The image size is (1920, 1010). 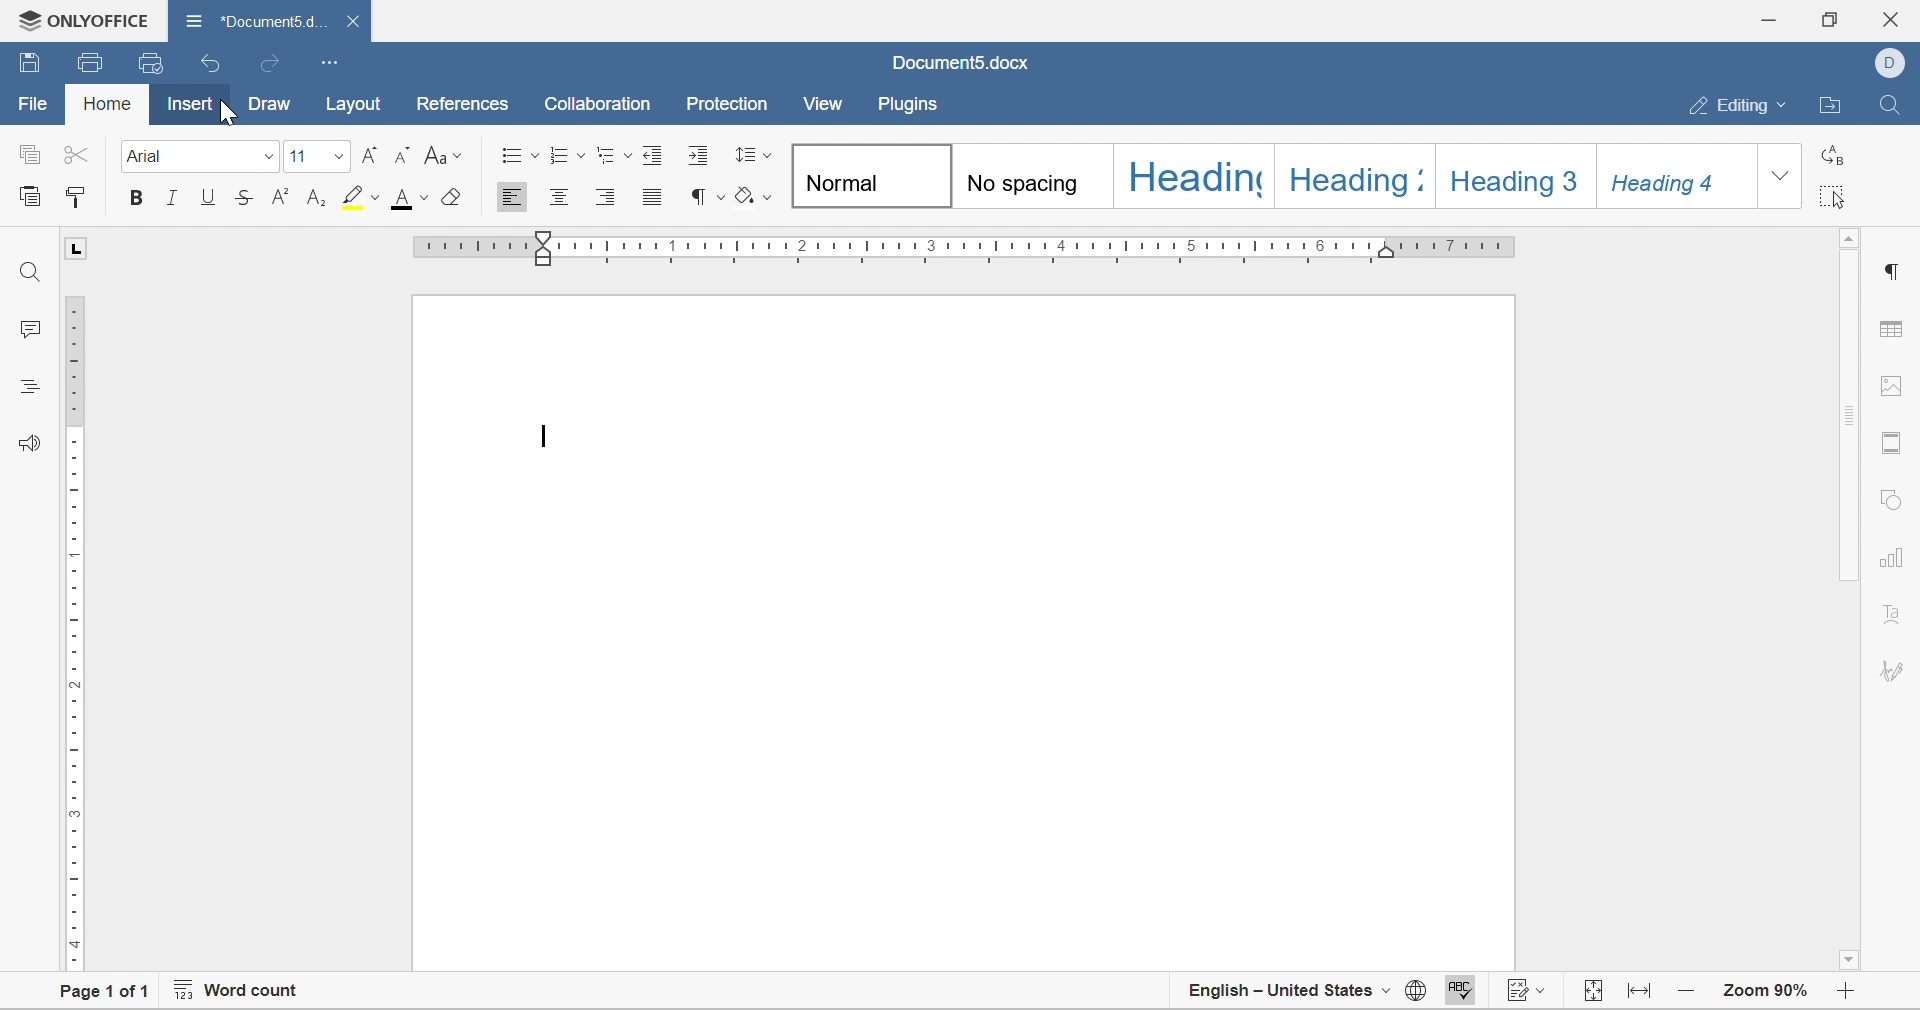 What do you see at coordinates (1896, 558) in the screenshot?
I see `chart settings` at bounding box center [1896, 558].